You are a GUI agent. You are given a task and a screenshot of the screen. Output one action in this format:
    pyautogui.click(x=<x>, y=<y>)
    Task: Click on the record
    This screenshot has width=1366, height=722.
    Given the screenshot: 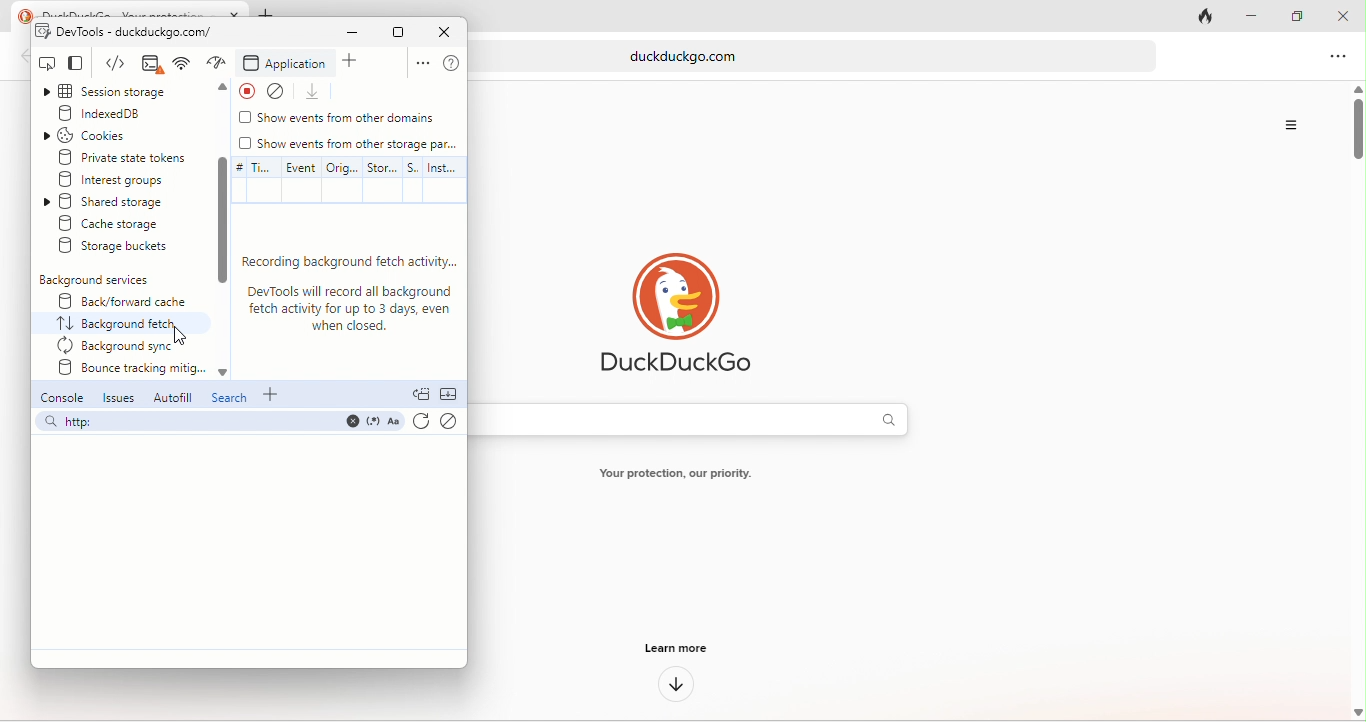 What is the action you would take?
    pyautogui.click(x=246, y=91)
    